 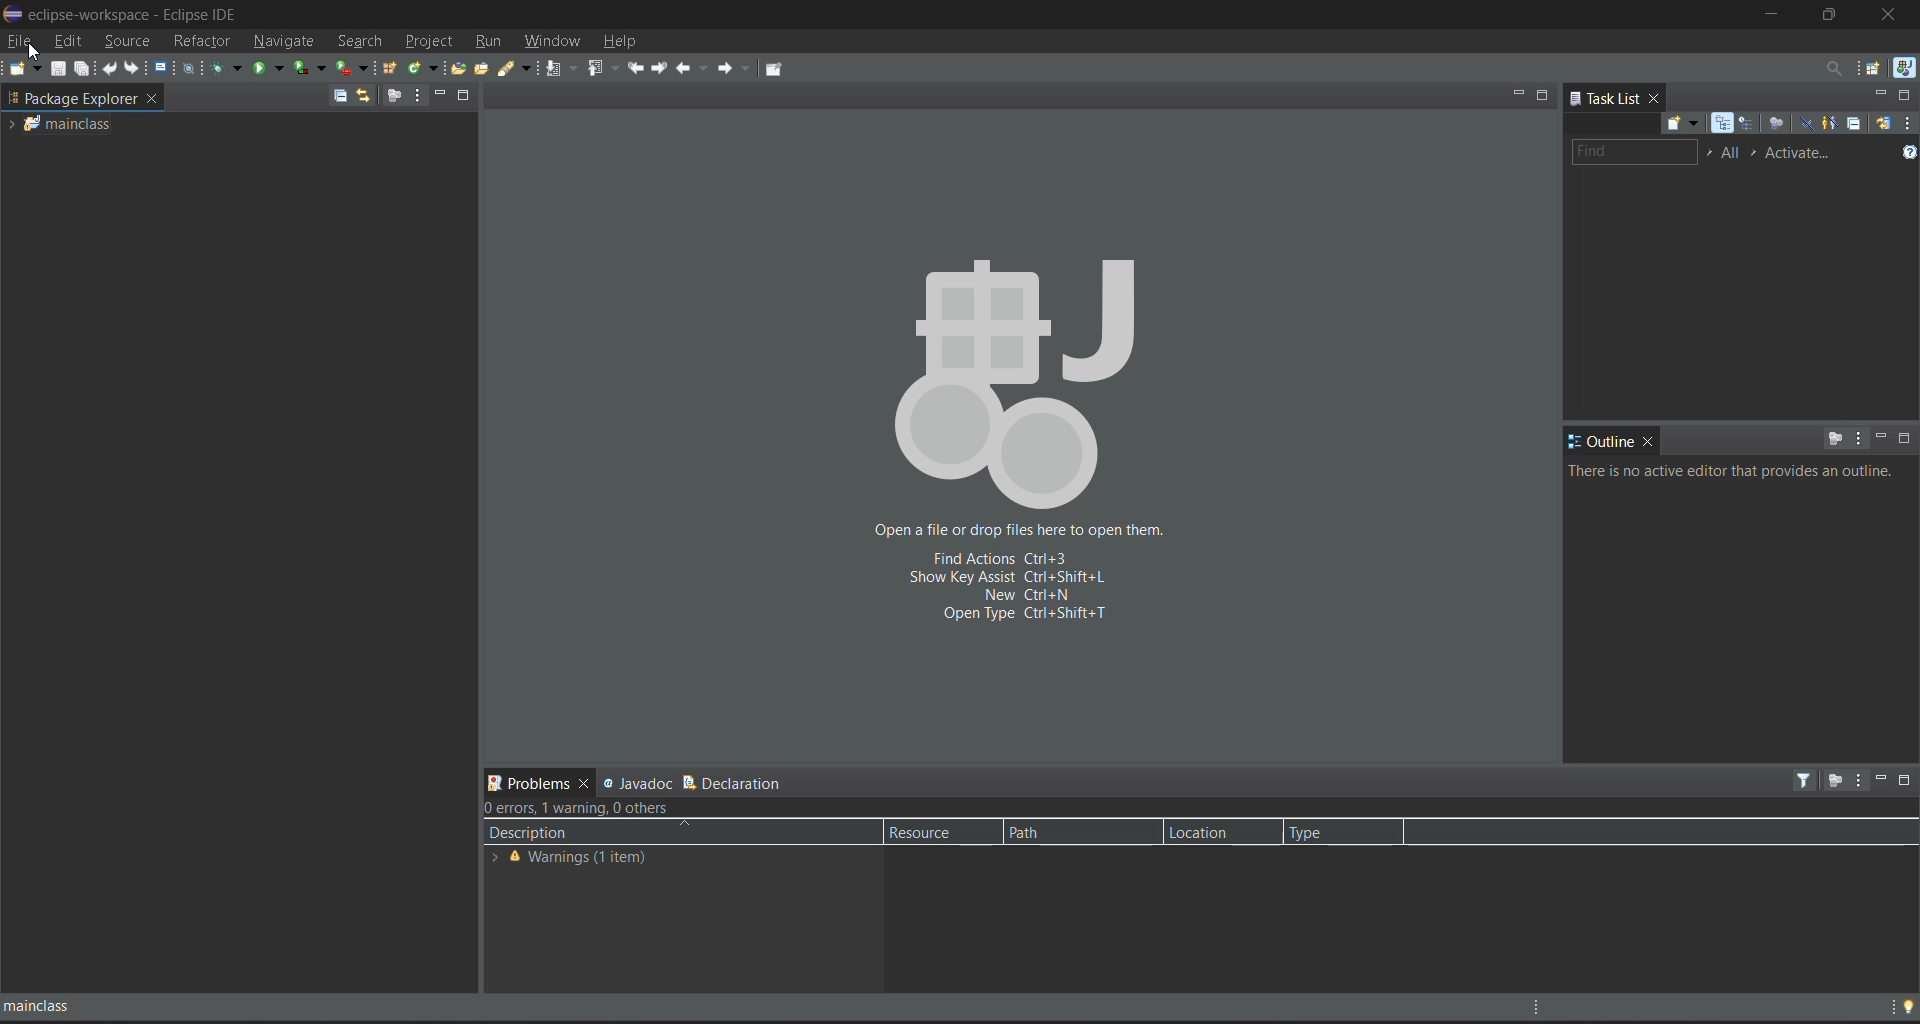 What do you see at coordinates (1906, 438) in the screenshot?
I see `maximize` at bounding box center [1906, 438].